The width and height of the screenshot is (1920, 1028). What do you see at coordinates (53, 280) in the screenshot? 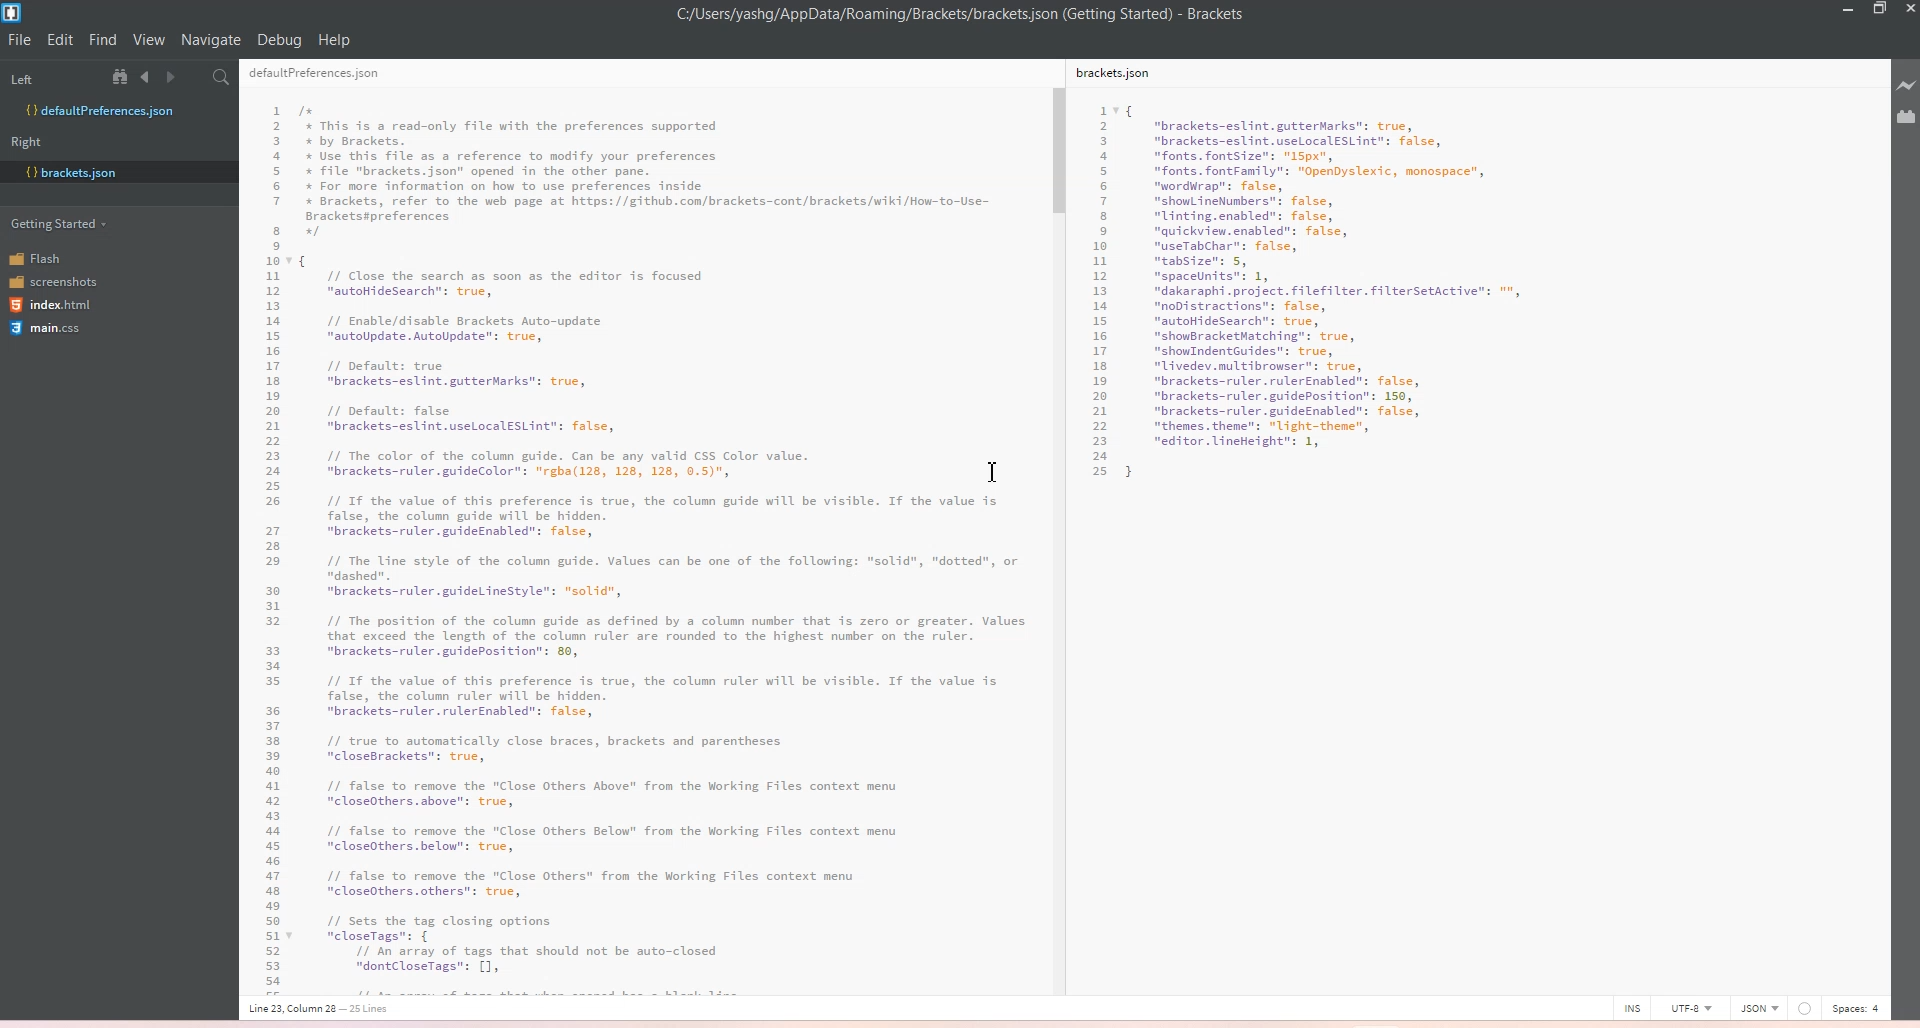
I see `Screenshots` at bounding box center [53, 280].